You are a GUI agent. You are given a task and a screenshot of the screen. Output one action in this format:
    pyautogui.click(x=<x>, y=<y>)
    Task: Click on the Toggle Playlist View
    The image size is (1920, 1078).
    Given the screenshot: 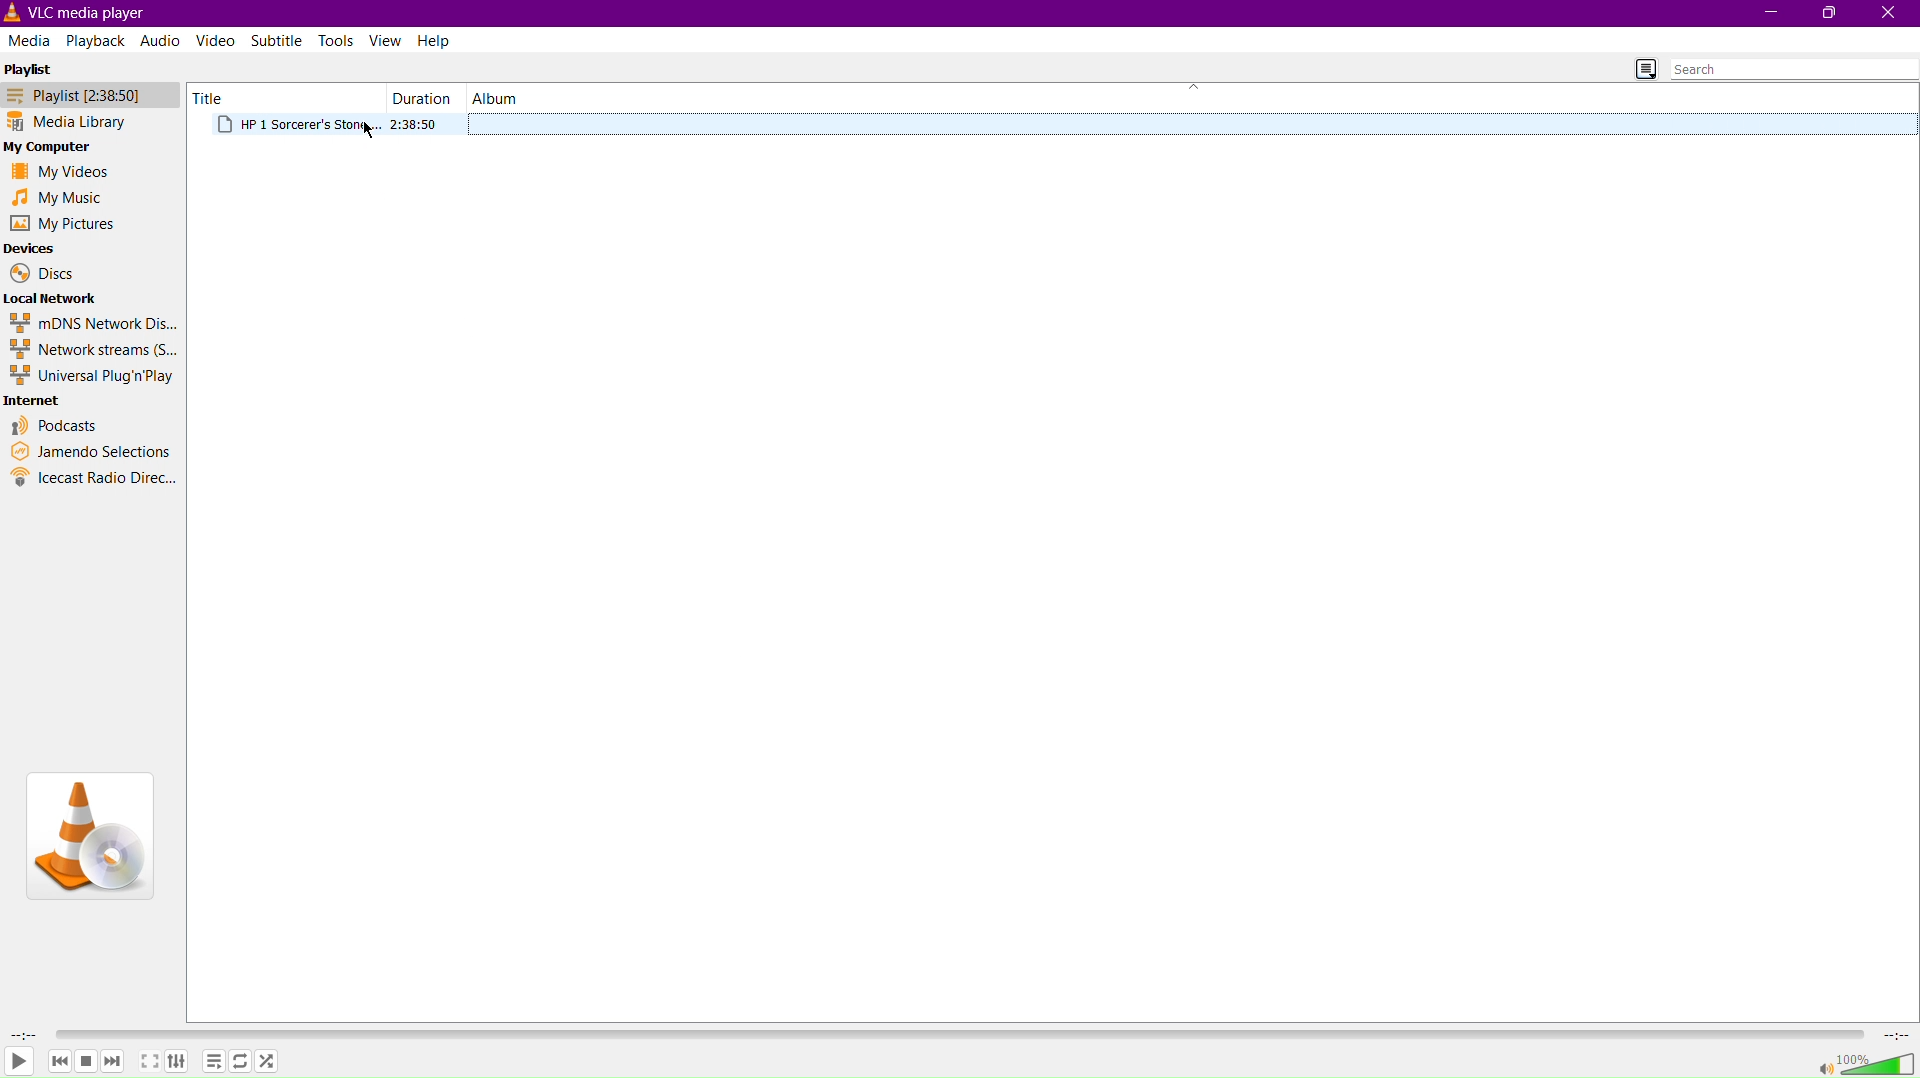 What is the action you would take?
    pyautogui.click(x=1646, y=69)
    